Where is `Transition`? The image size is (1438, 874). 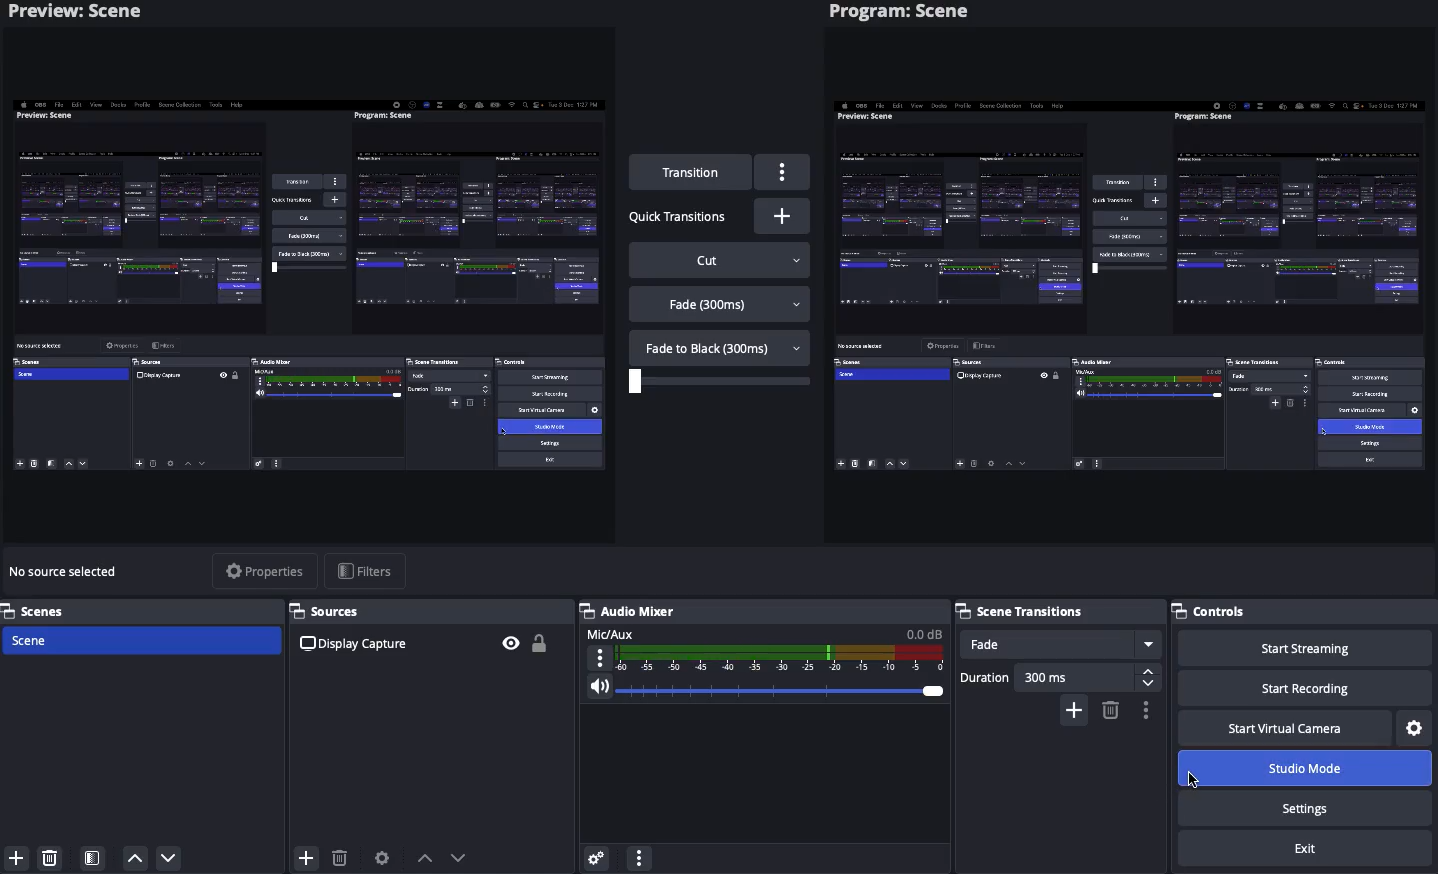 Transition is located at coordinates (692, 173).